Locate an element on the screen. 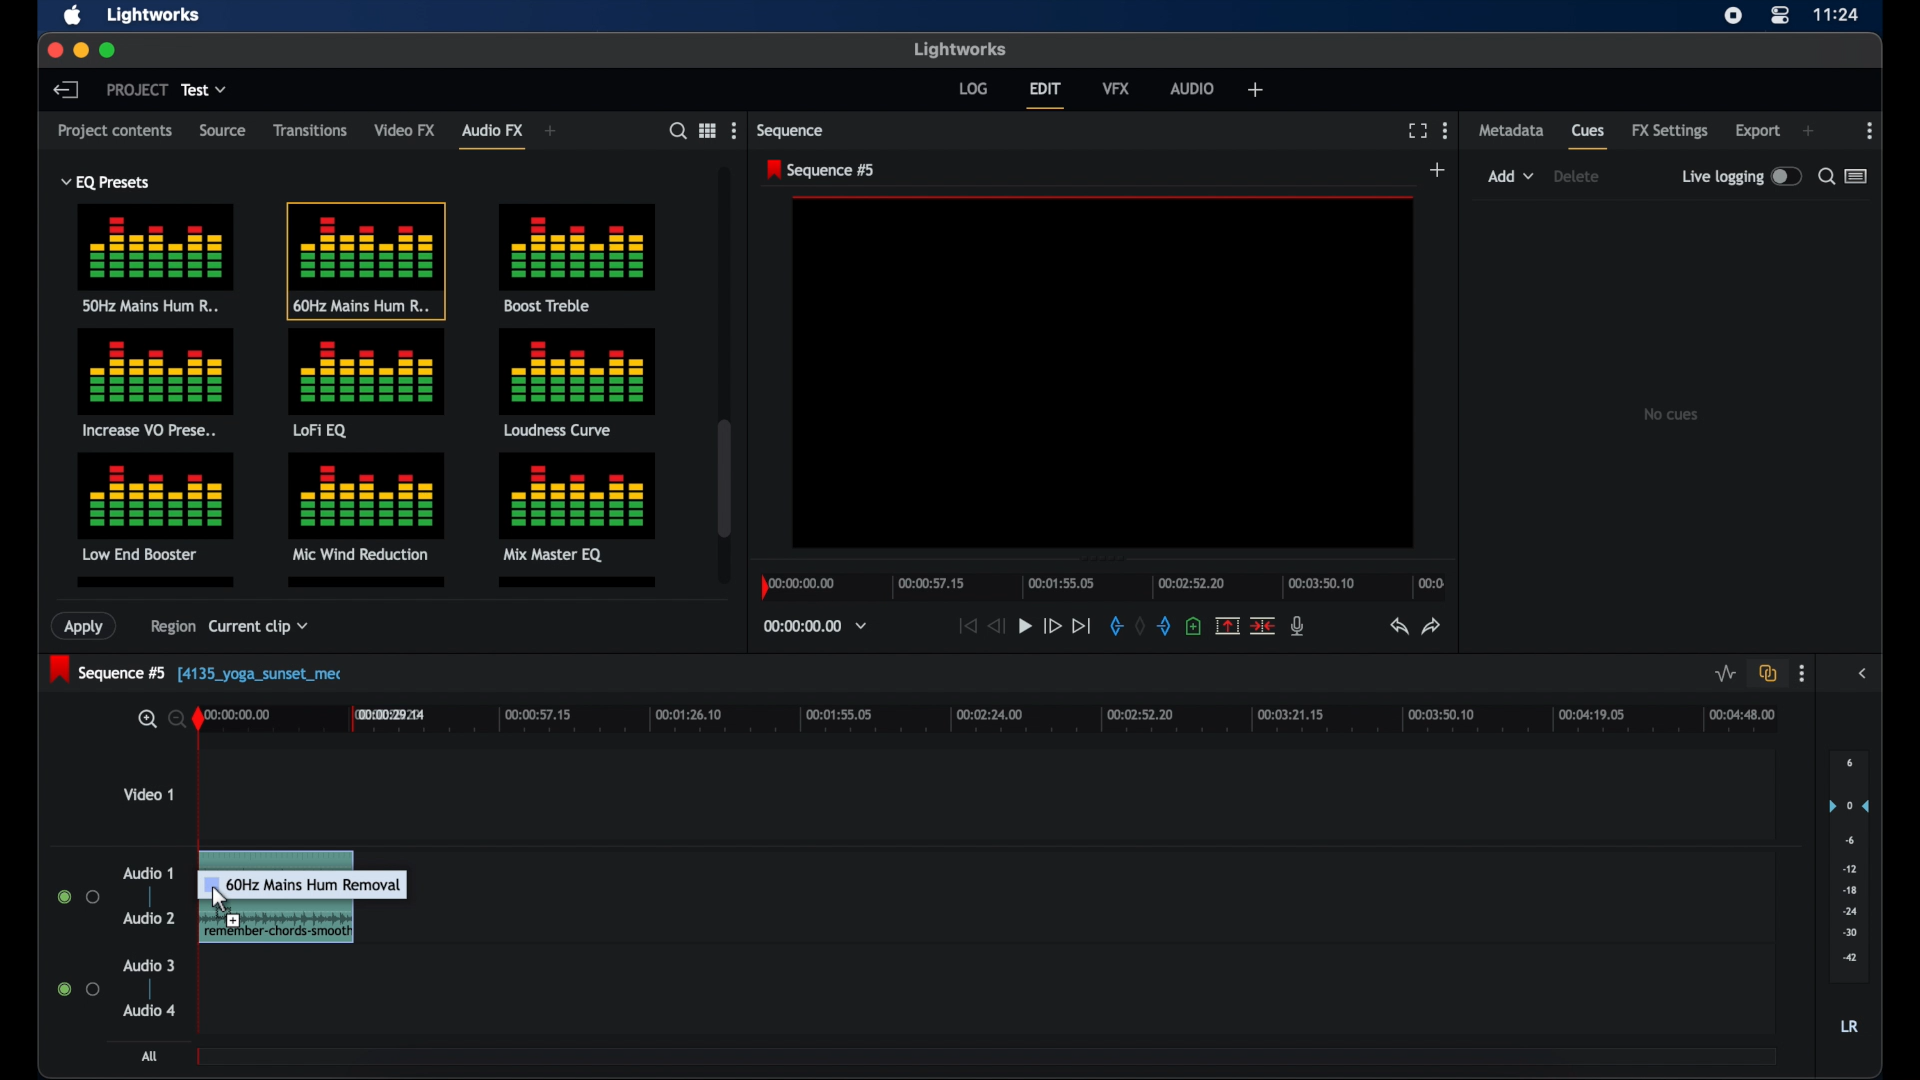  source is located at coordinates (221, 129).